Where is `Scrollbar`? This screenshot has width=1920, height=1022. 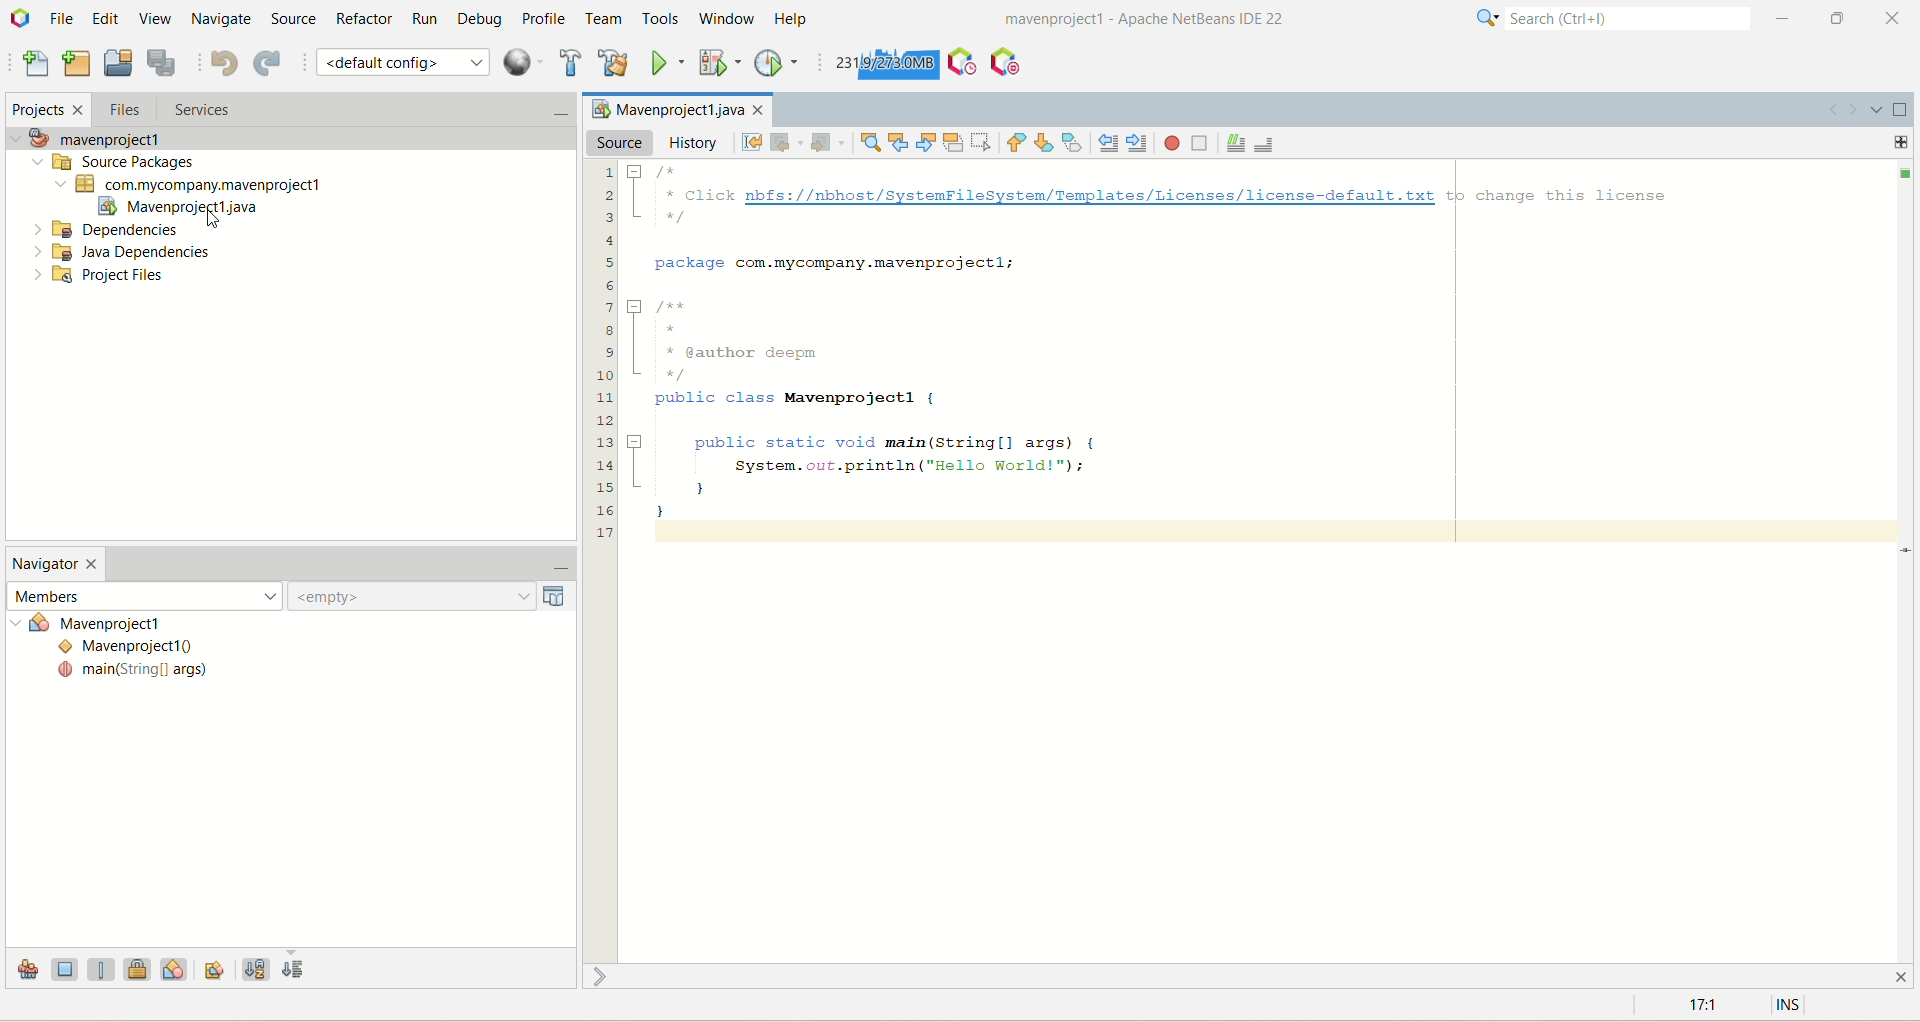 Scrollbar is located at coordinates (1908, 560).